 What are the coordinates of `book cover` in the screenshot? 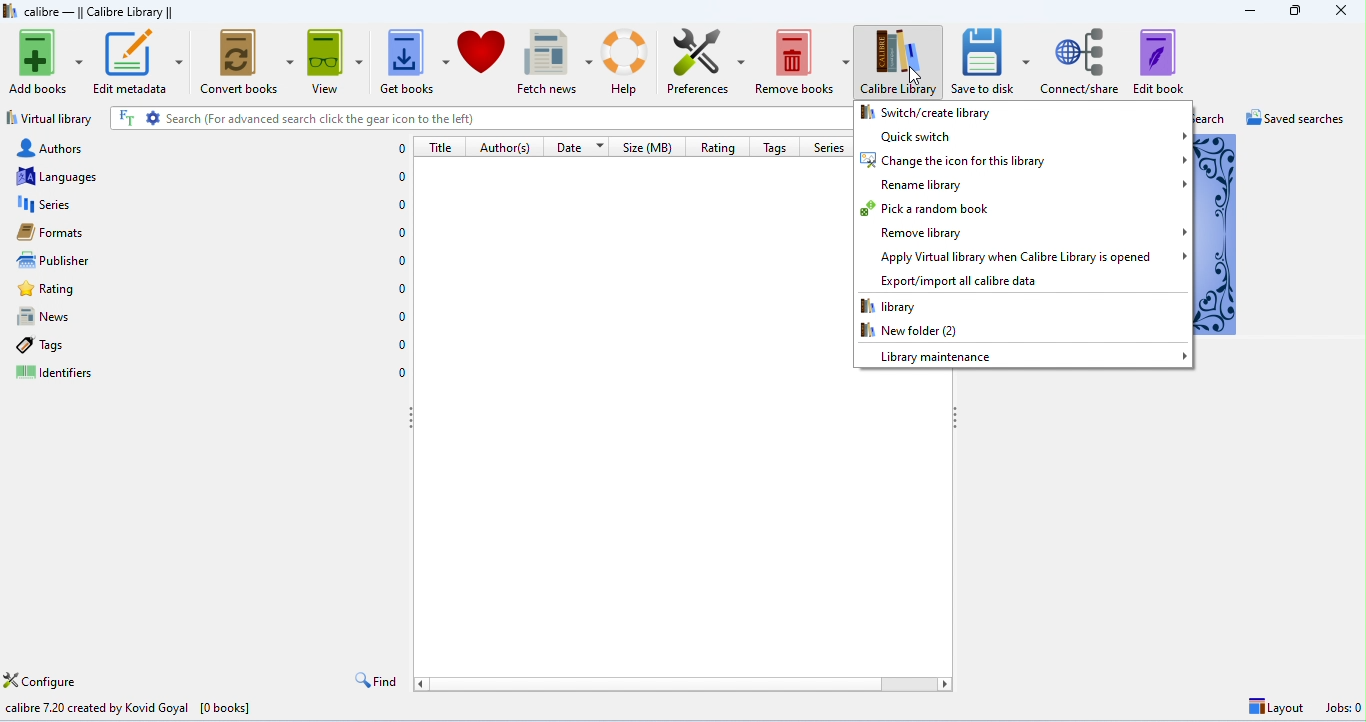 It's located at (1218, 234).